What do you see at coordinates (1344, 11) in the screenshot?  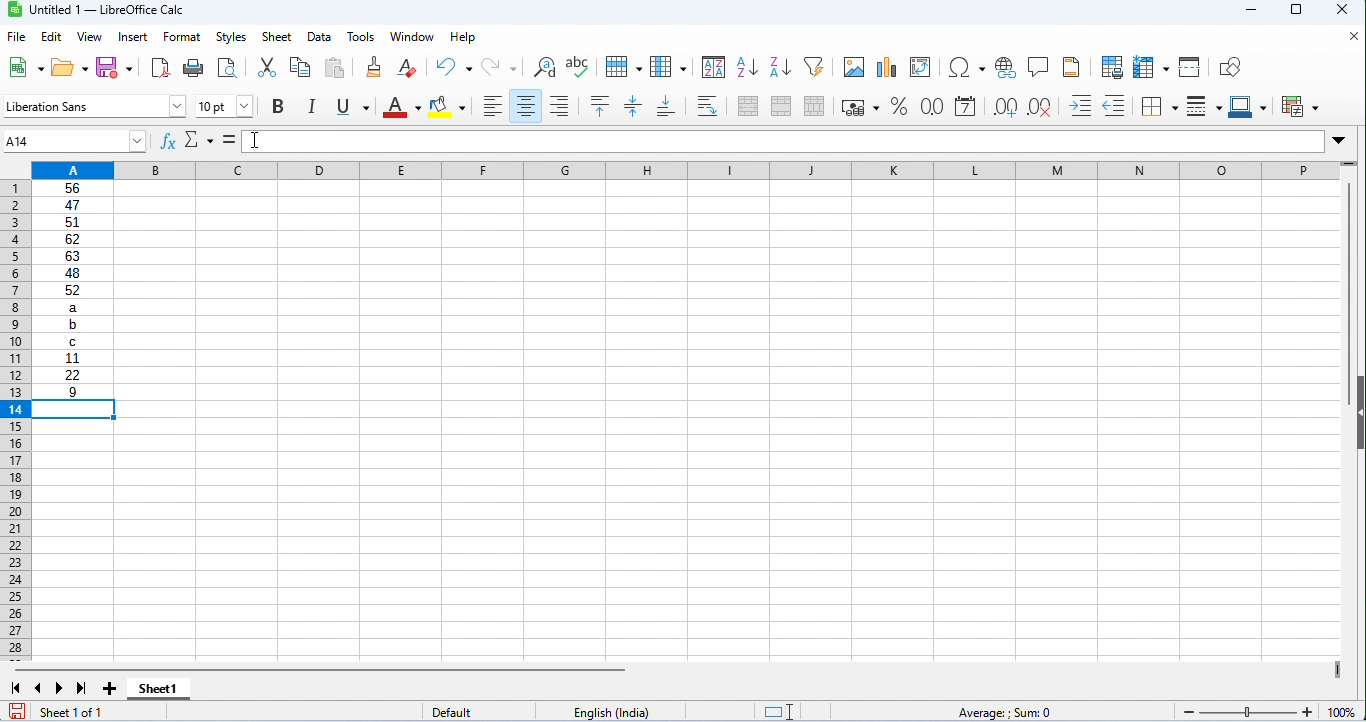 I see `close` at bounding box center [1344, 11].